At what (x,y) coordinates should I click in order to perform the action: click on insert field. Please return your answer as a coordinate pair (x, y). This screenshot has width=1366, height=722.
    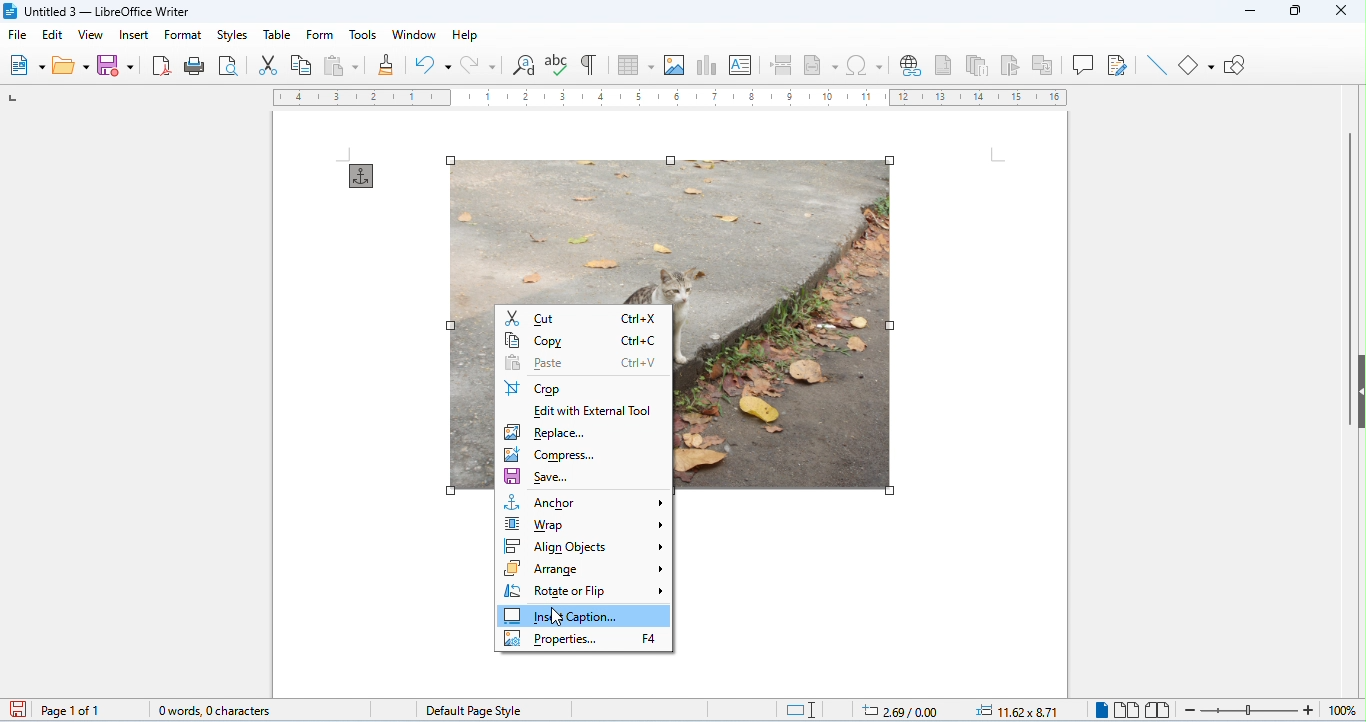
    Looking at the image, I should click on (821, 65).